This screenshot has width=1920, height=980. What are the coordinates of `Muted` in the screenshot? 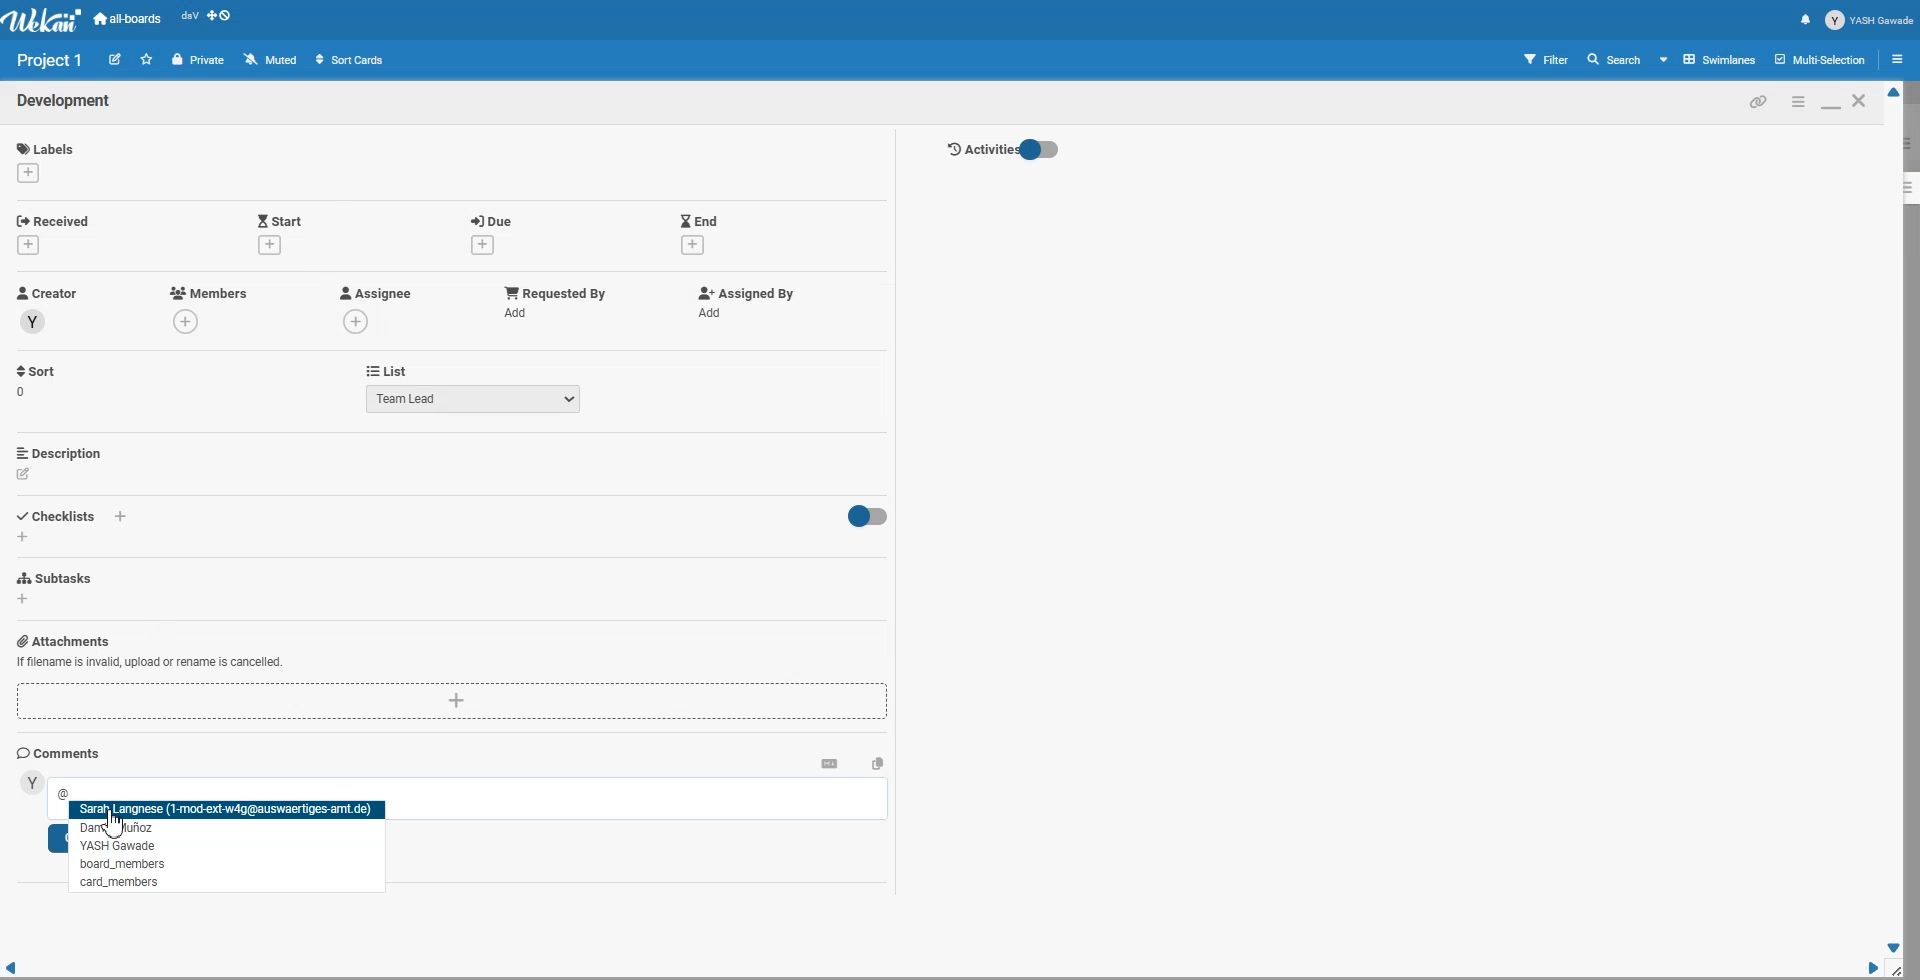 It's located at (272, 59).